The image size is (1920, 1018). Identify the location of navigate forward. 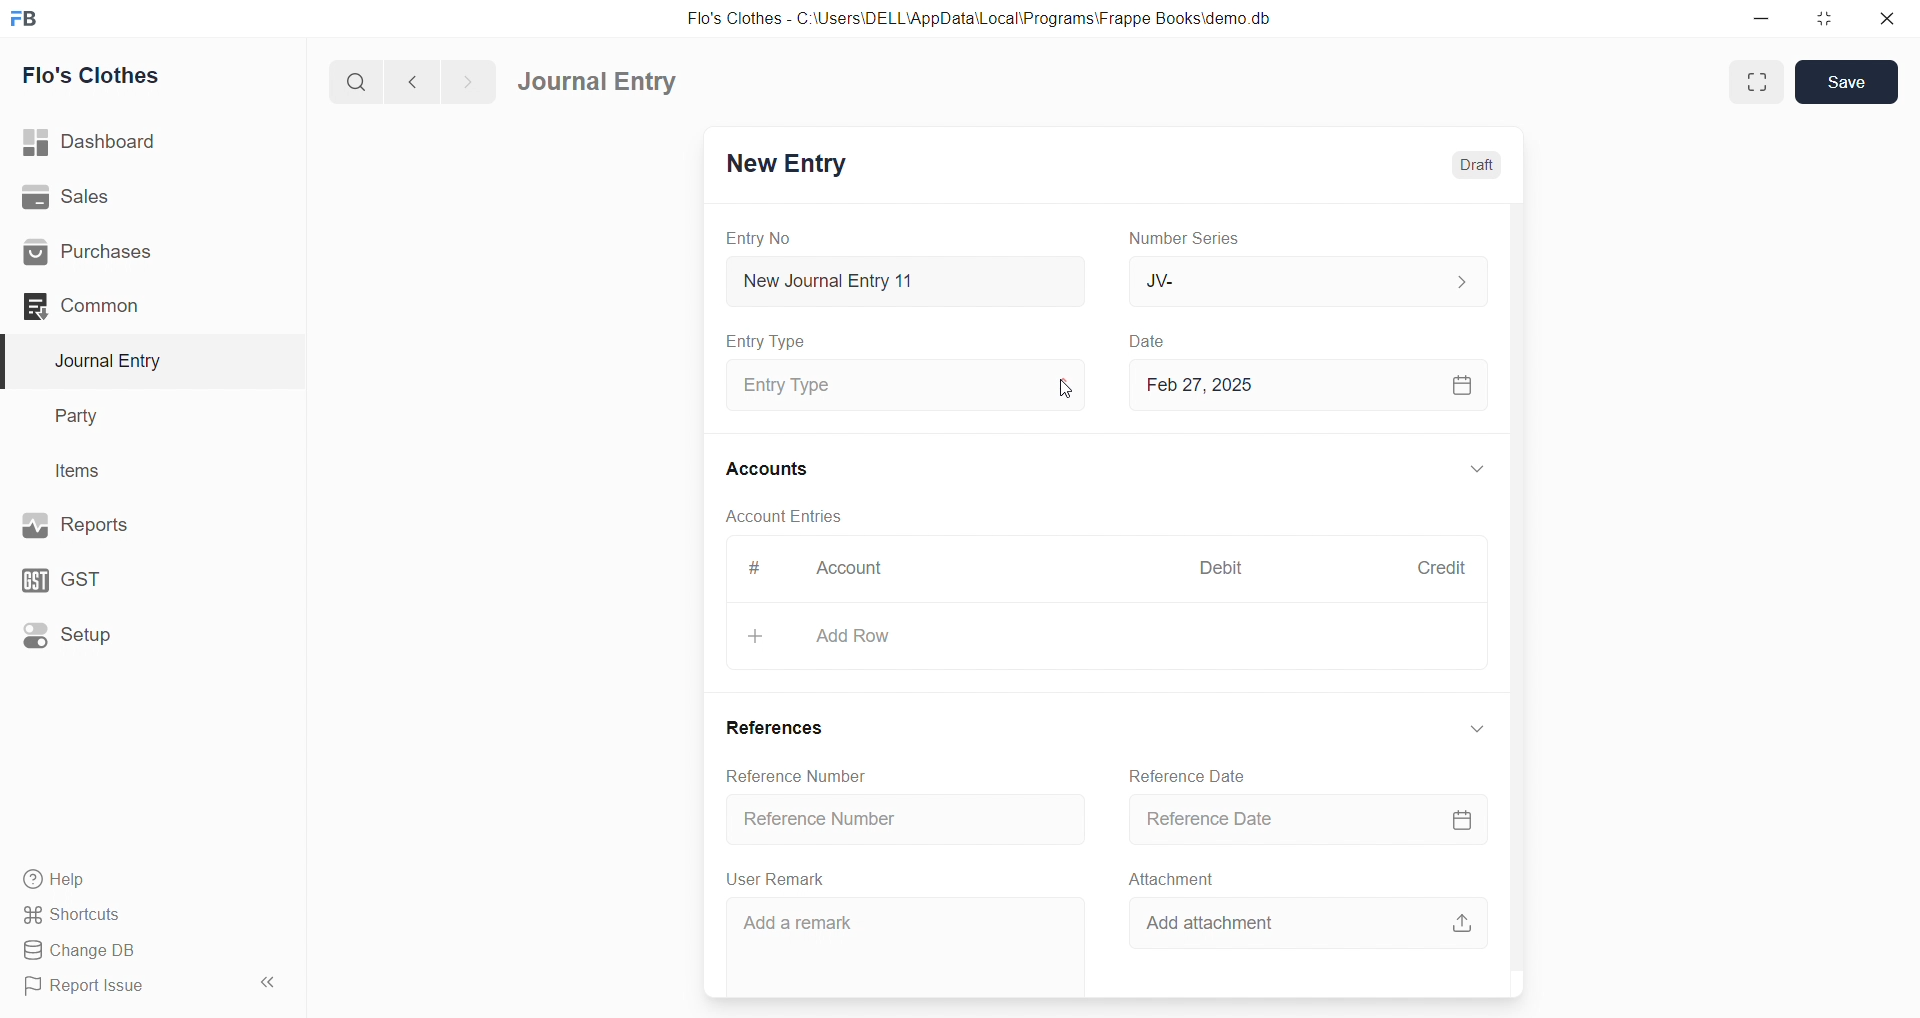
(473, 81).